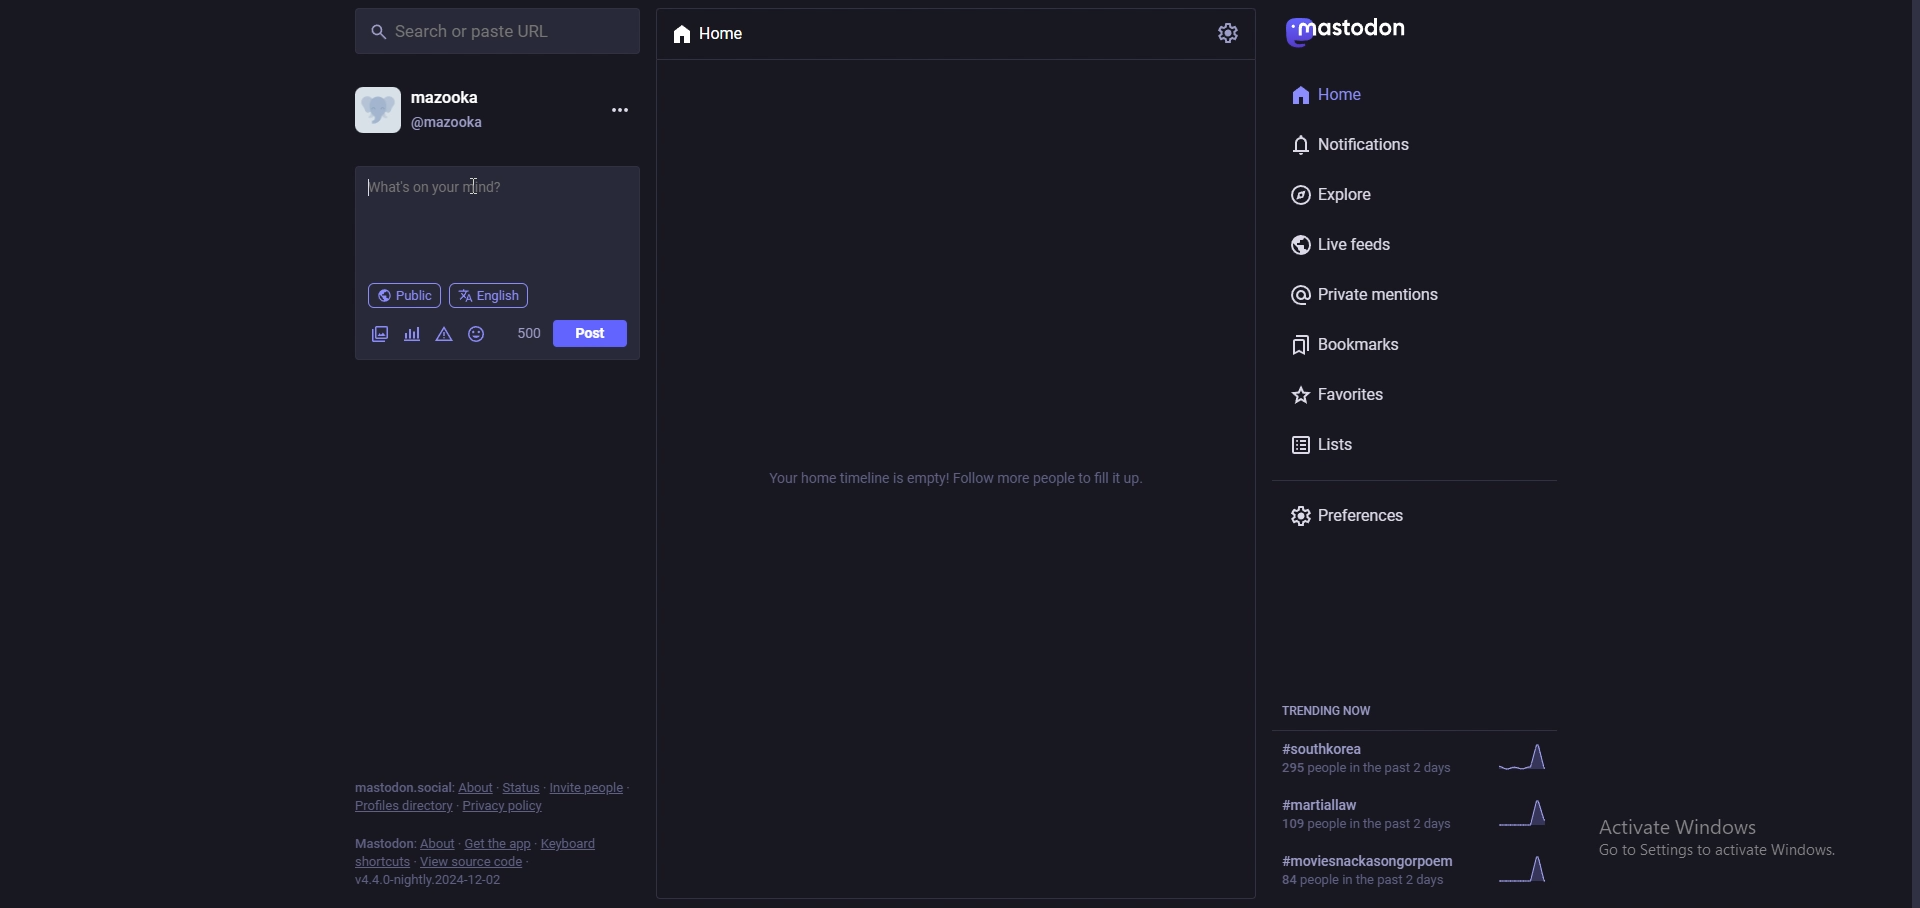 The width and height of the screenshot is (1920, 908). What do you see at coordinates (1397, 294) in the screenshot?
I see `private mentions` at bounding box center [1397, 294].